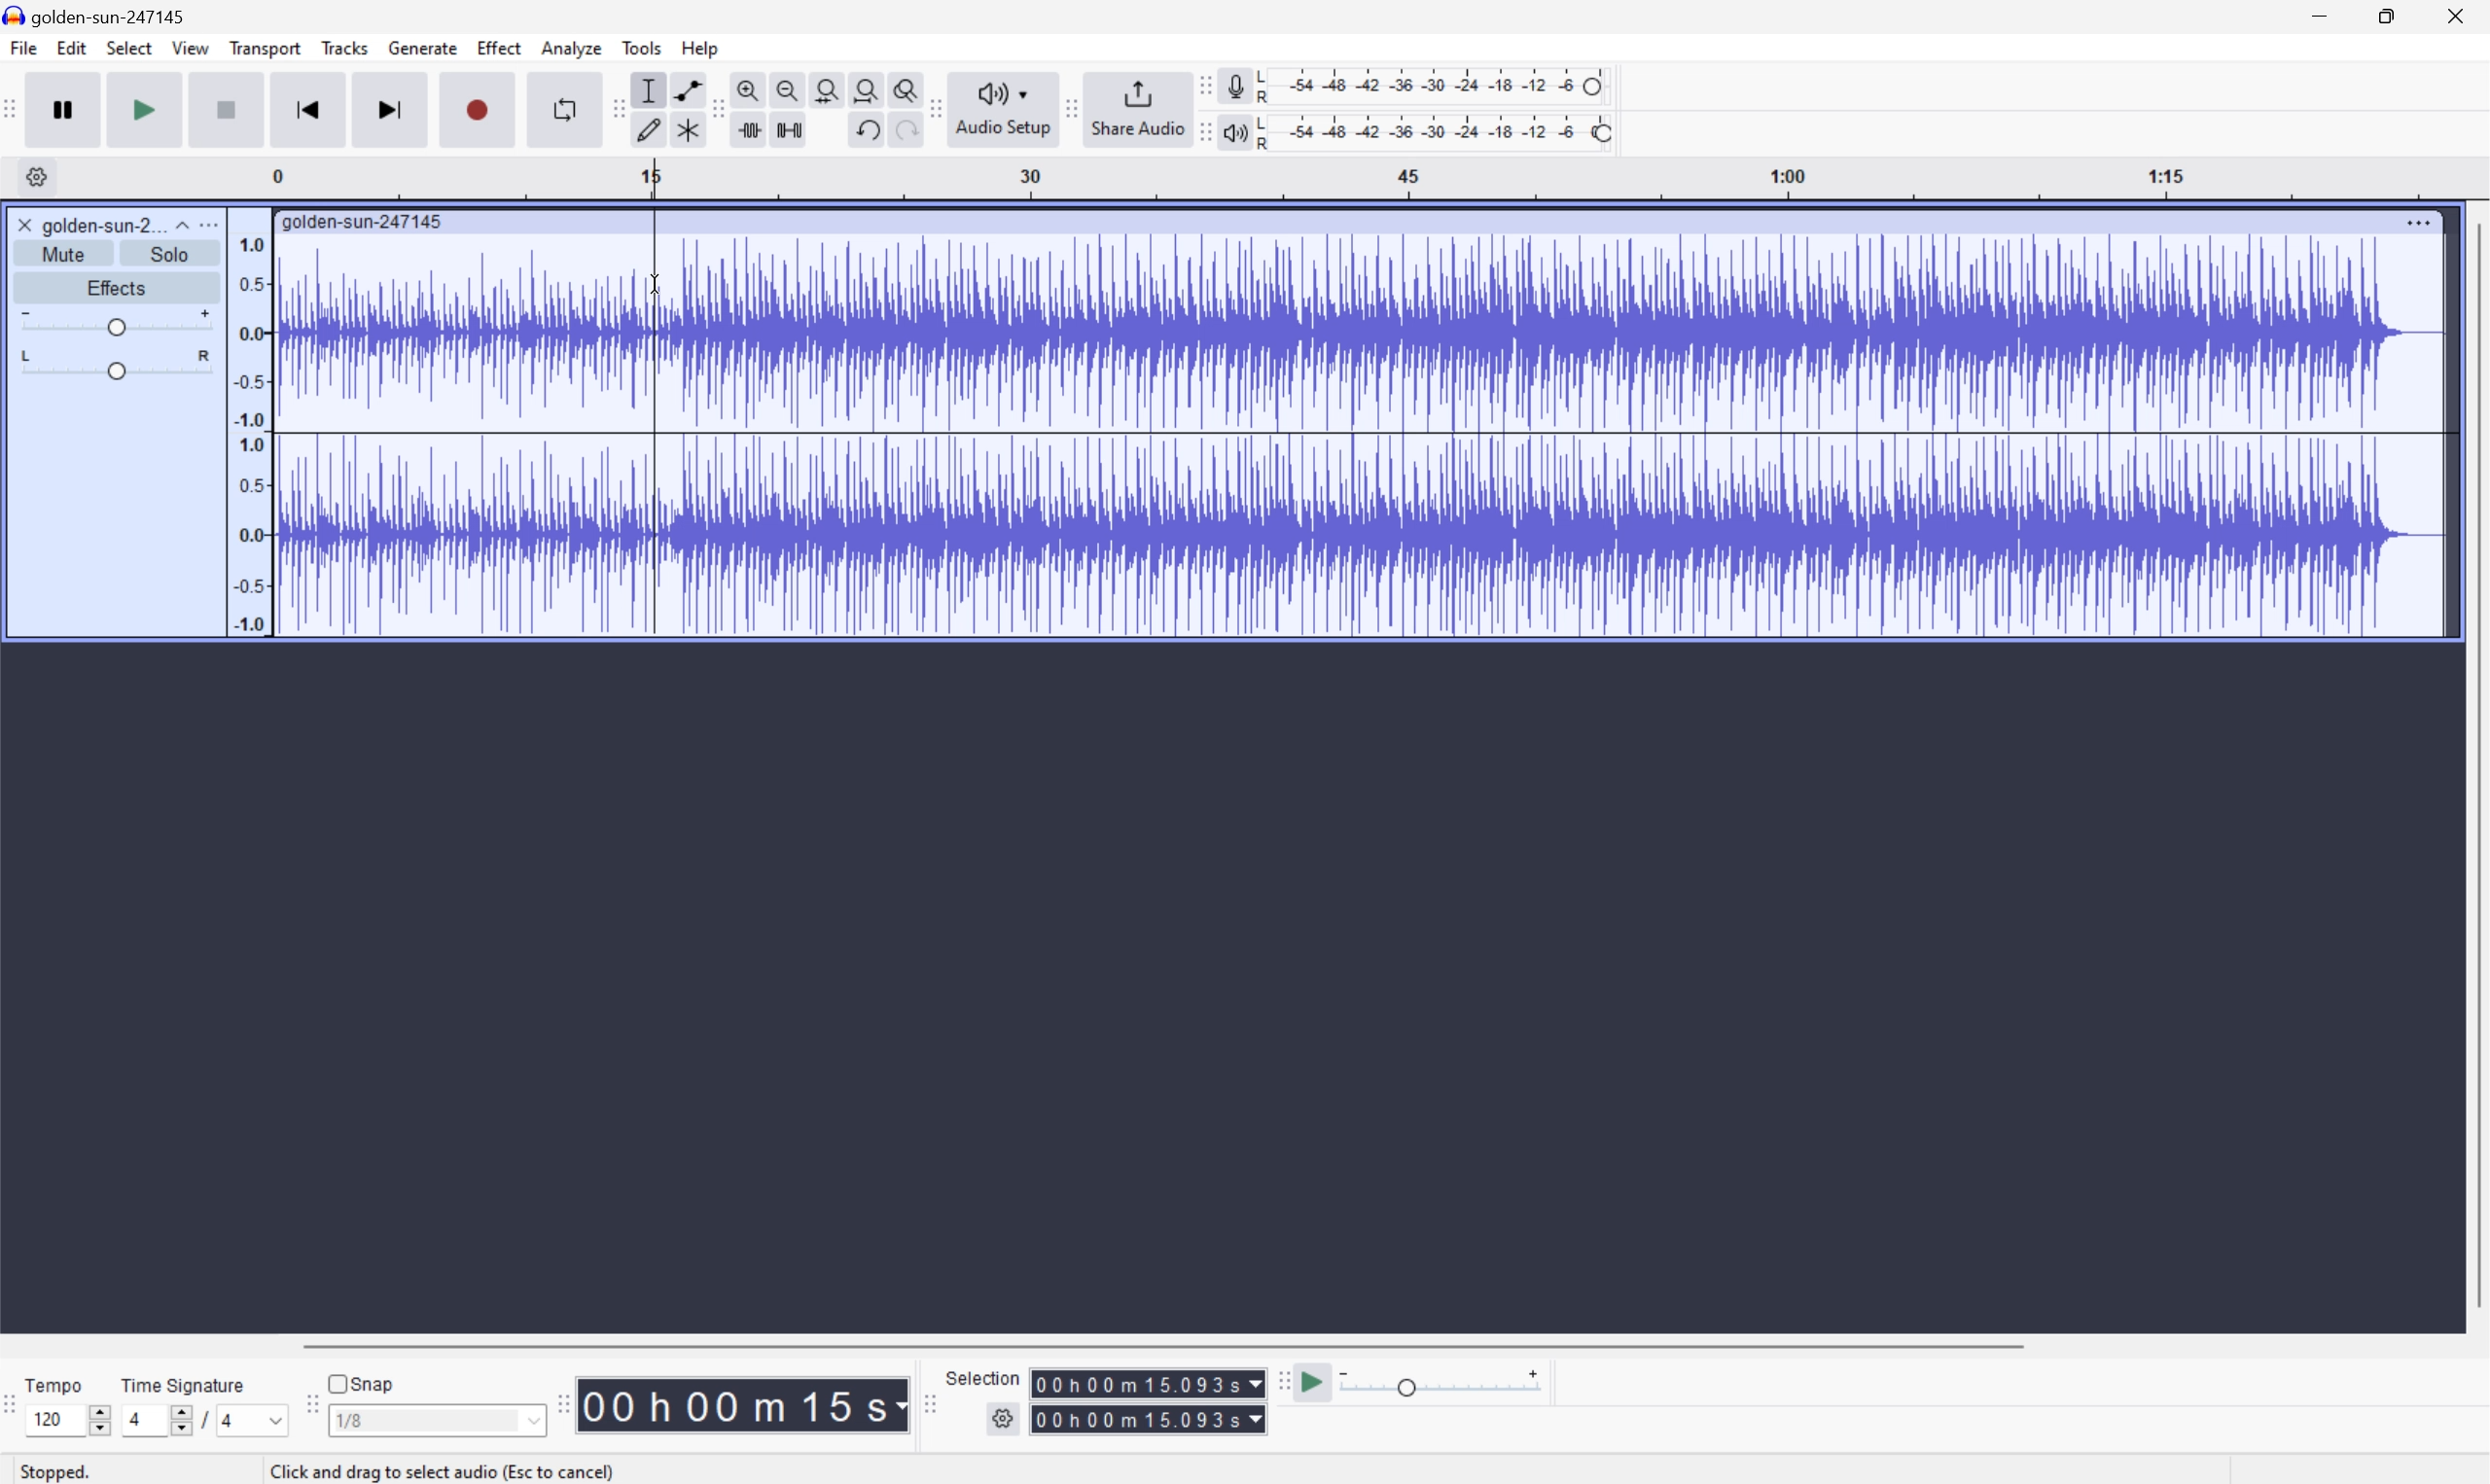 Image resolution: width=2490 pixels, height=1484 pixels. What do you see at coordinates (1158, 1345) in the screenshot?
I see `Scroll bar` at bounding box center [1158, 1345].